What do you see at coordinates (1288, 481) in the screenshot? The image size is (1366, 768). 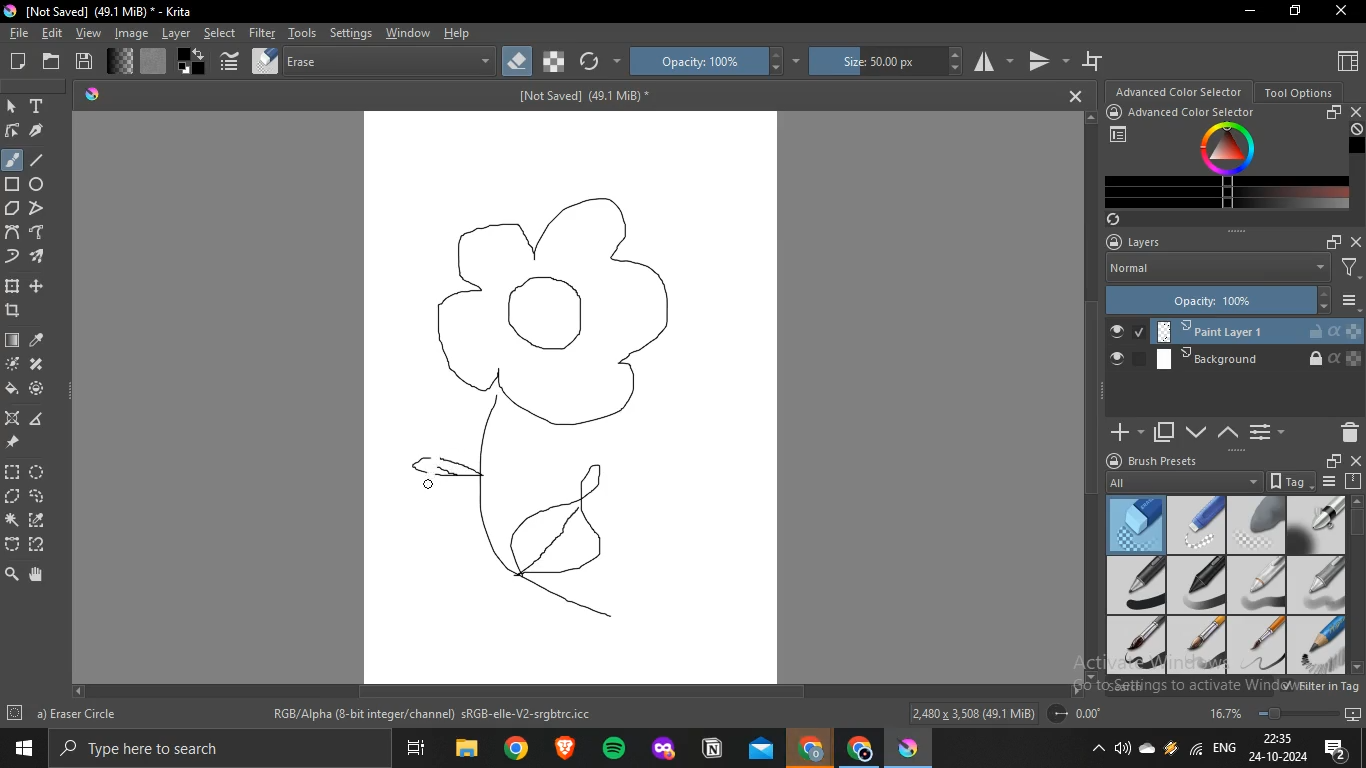 I see `tag` at bounding box center [1288, 481].